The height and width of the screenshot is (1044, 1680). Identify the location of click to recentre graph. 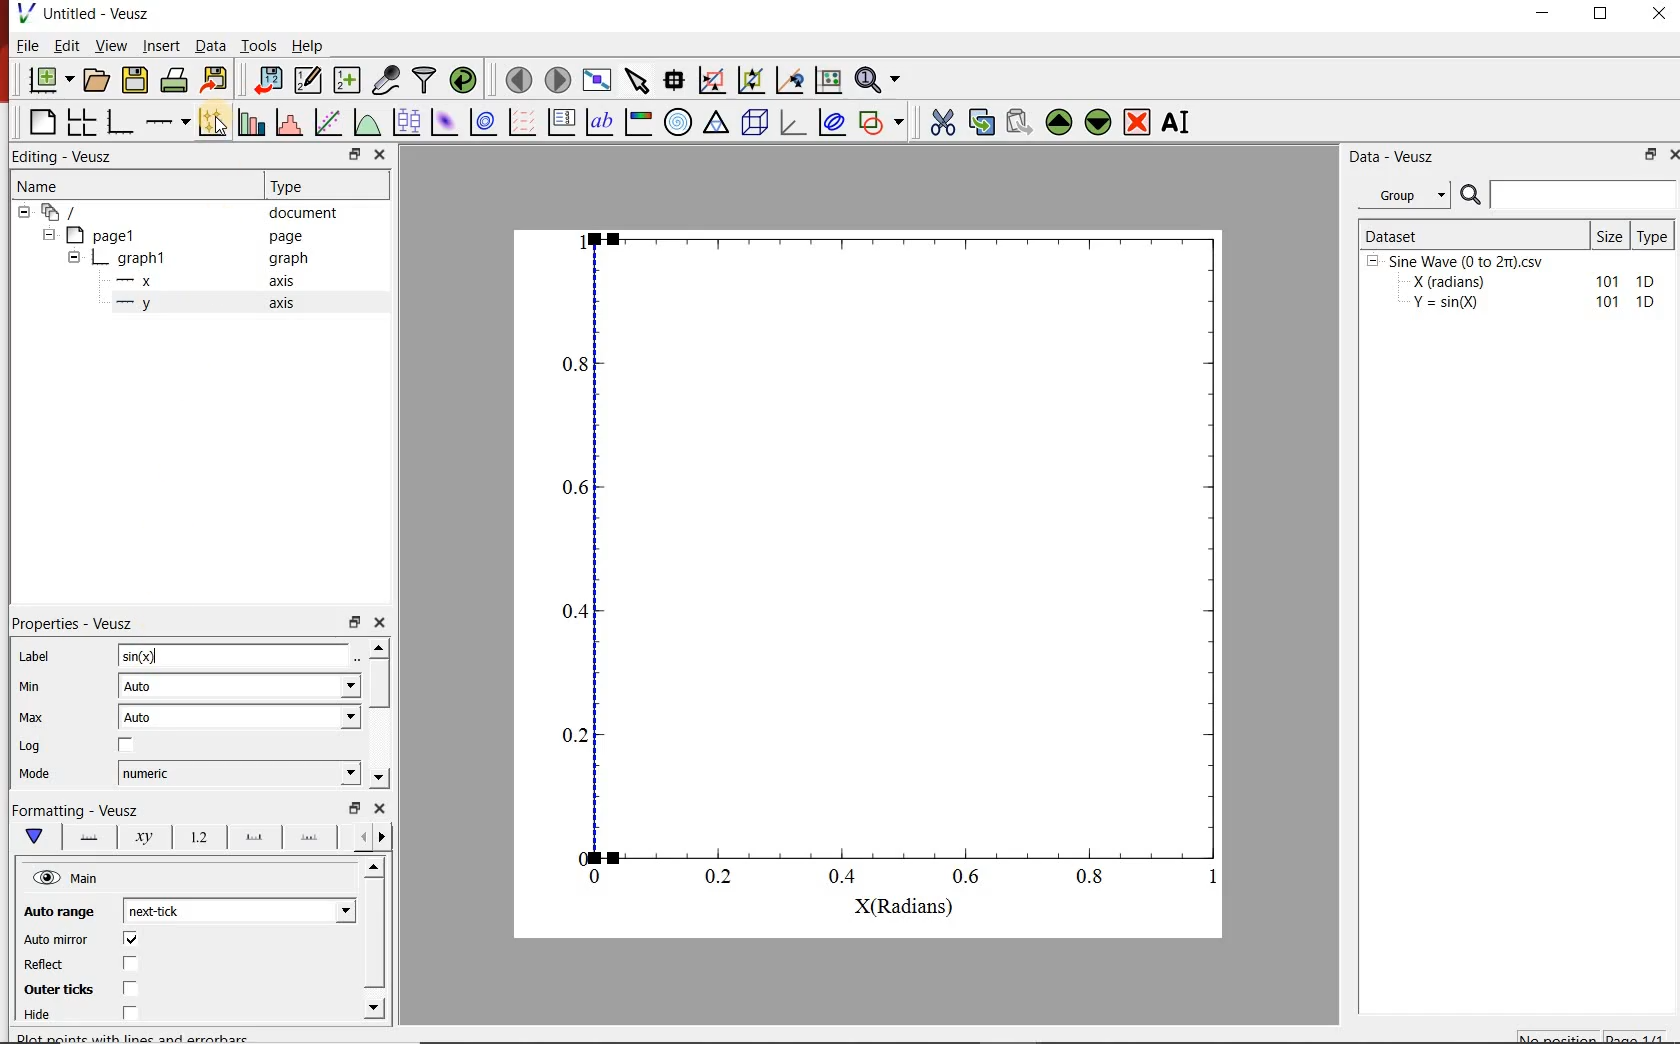
(790, 77).